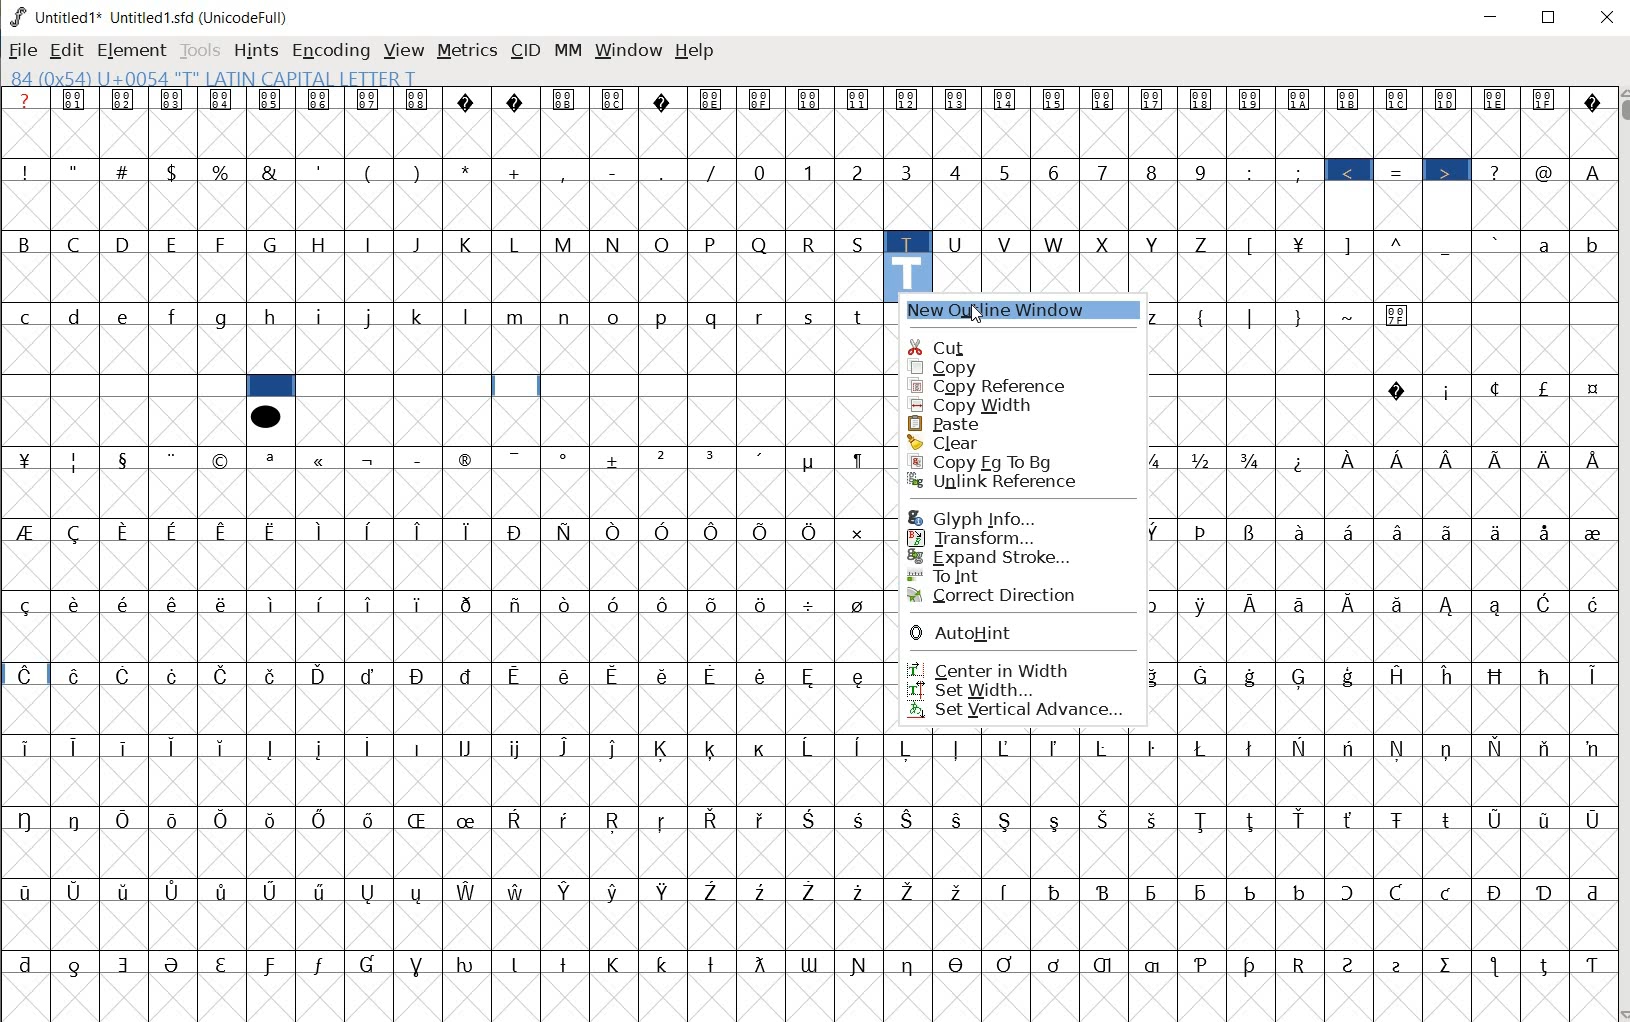  Describe the element at coordinates (1057, 101) in the screenshot. I see `Symbol` at that location.